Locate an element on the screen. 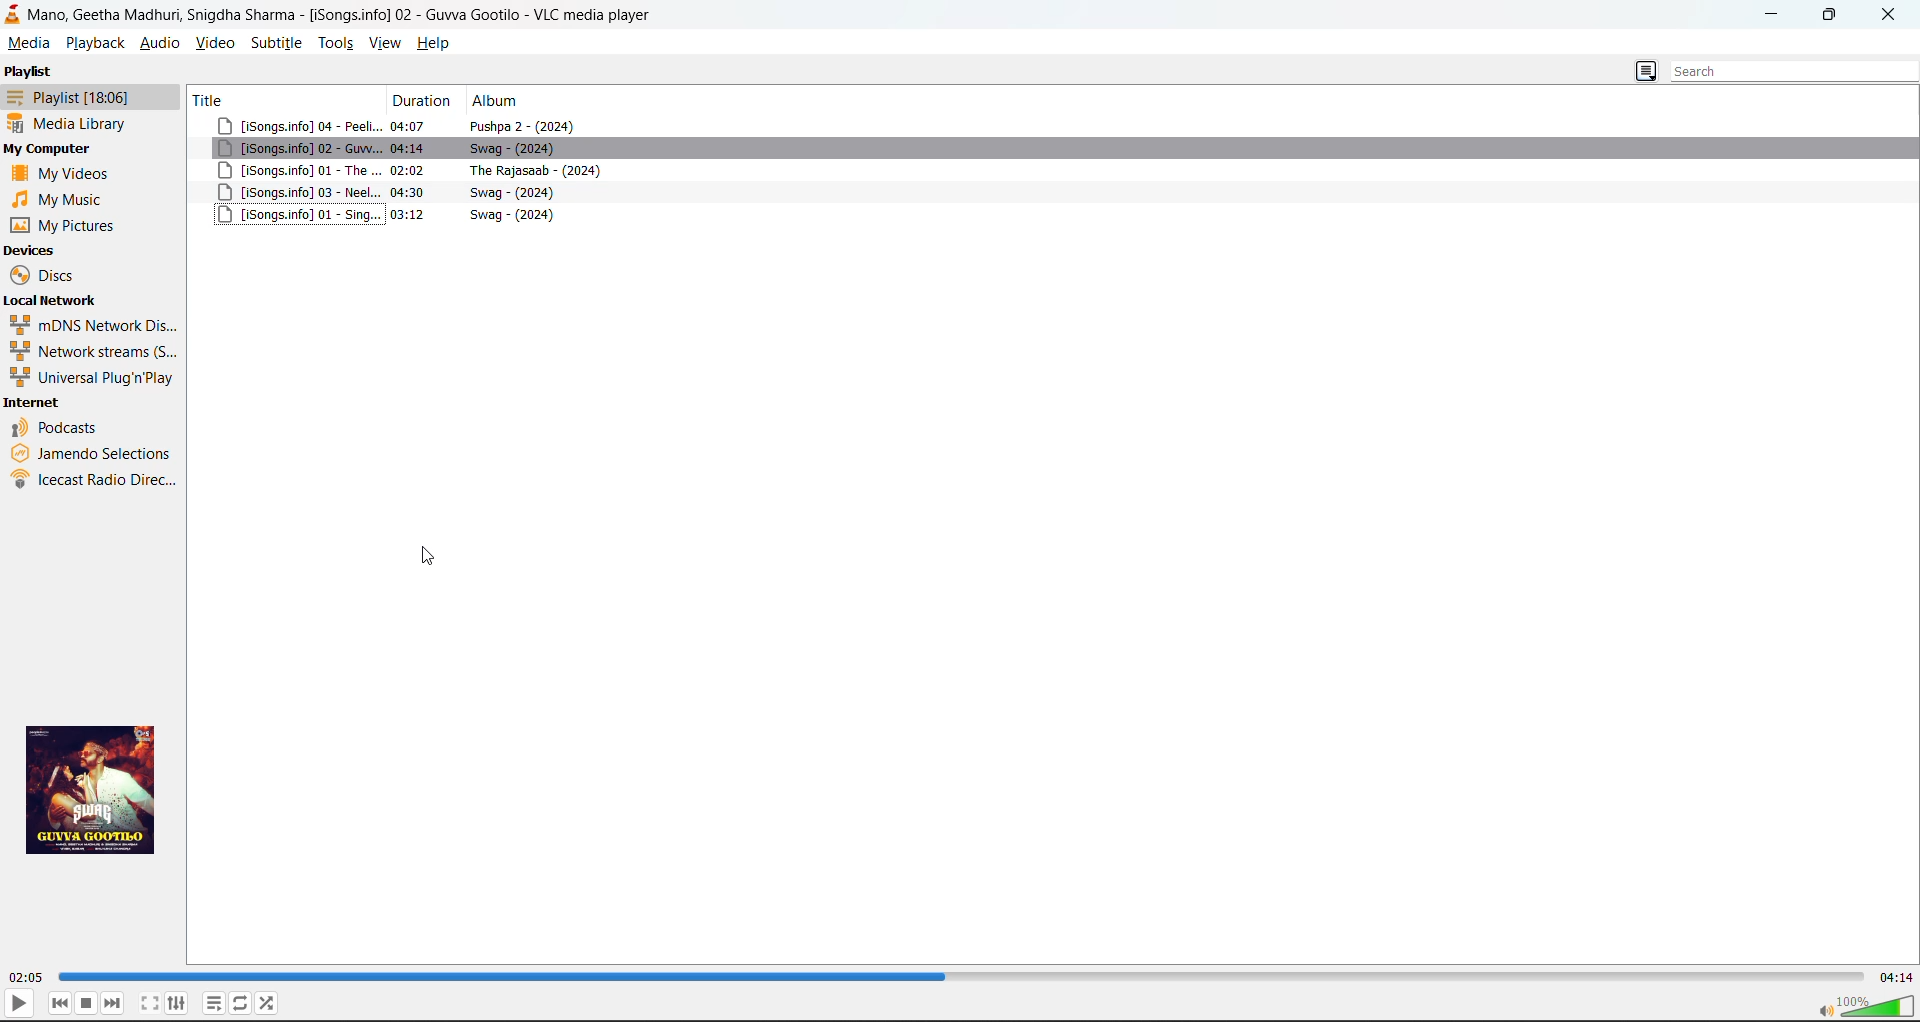  maximize is located at coordinates (1833, 17).